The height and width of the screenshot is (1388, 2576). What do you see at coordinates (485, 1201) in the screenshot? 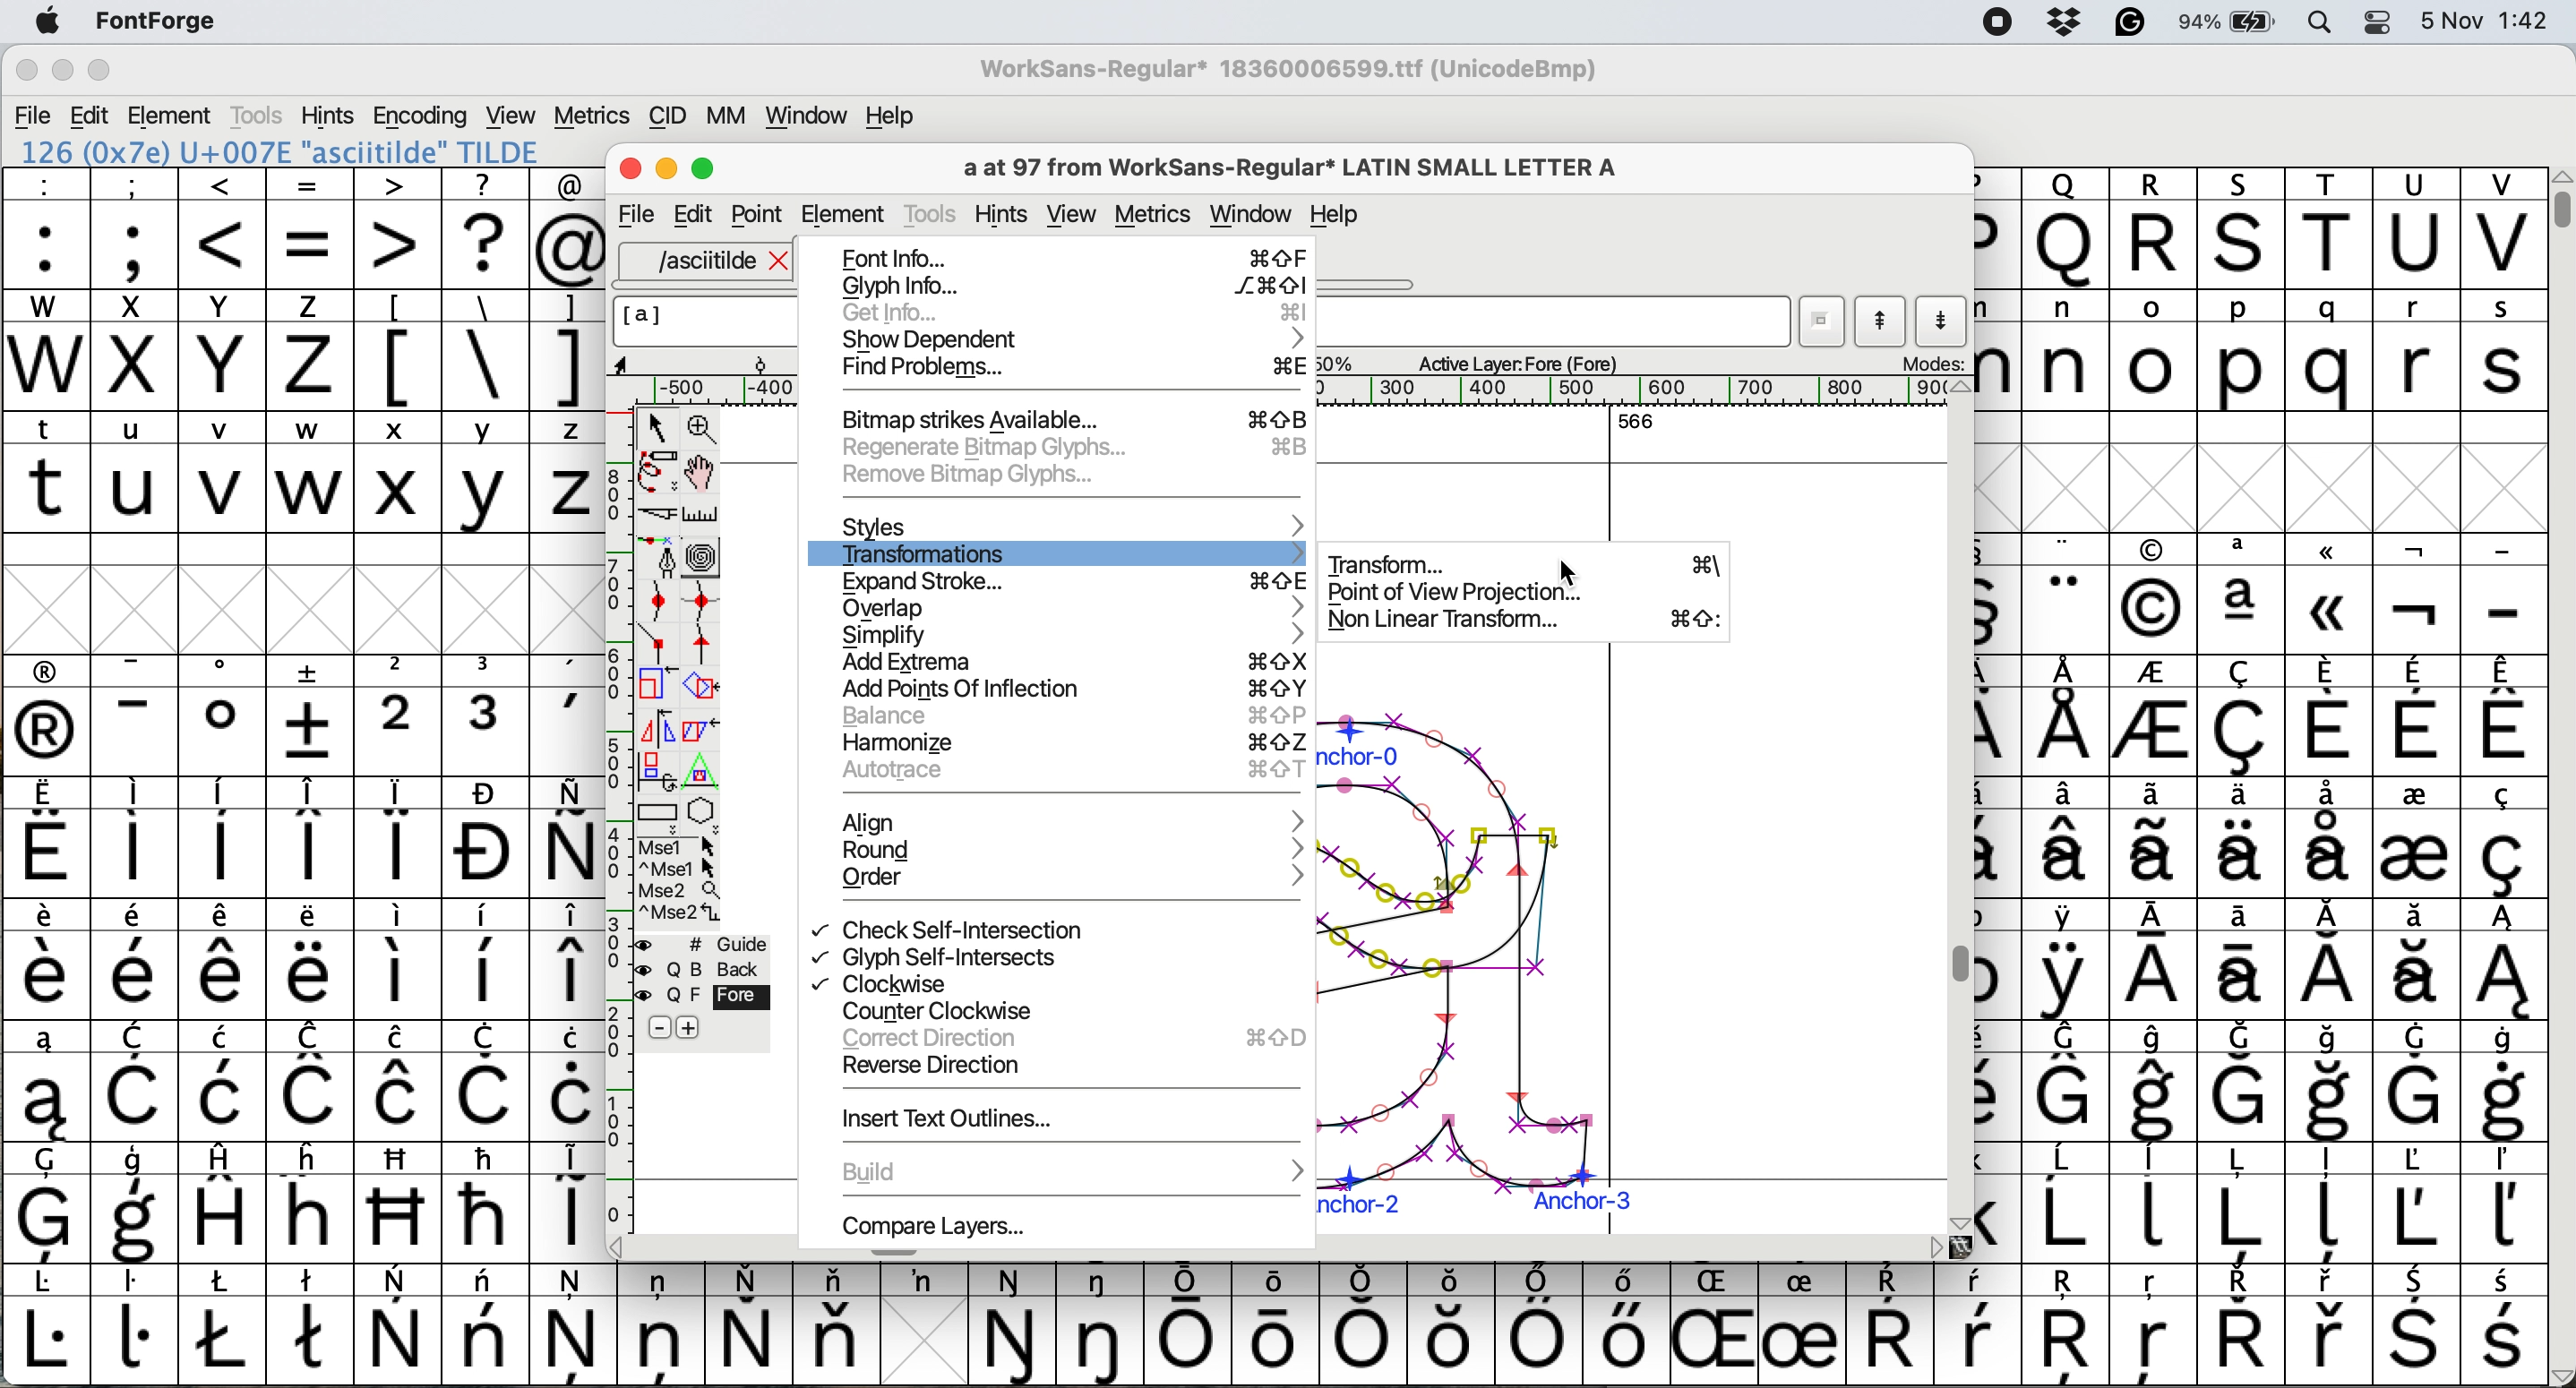
I see `symbol` at bounding box center [485, 1201].